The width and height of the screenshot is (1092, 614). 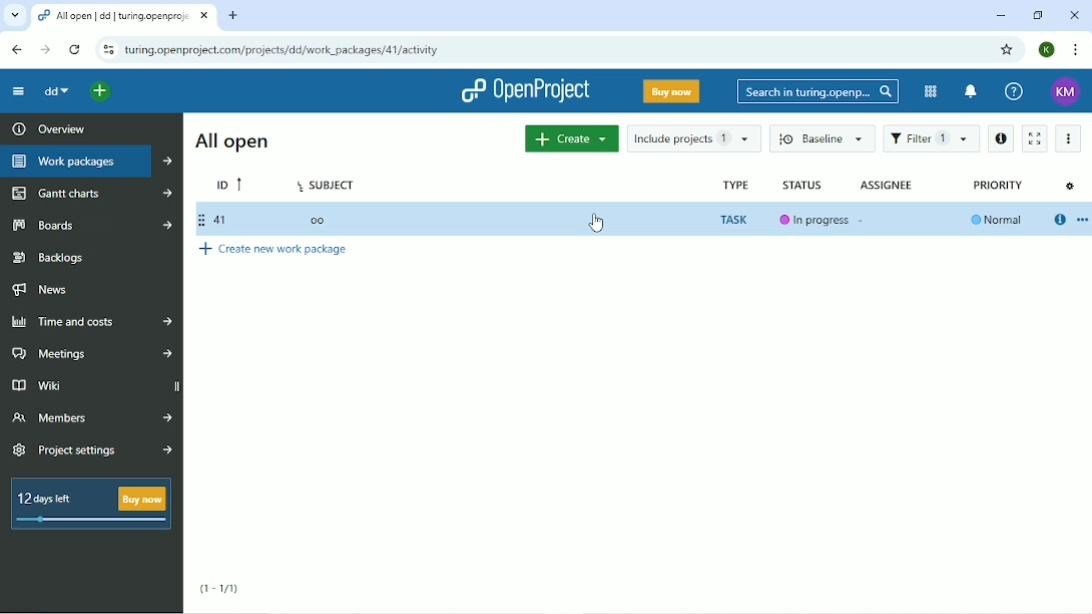 What do you see at coordinates (597, 221) in the screenshot?
I see `Cursor` at bounding box center [597, 221].